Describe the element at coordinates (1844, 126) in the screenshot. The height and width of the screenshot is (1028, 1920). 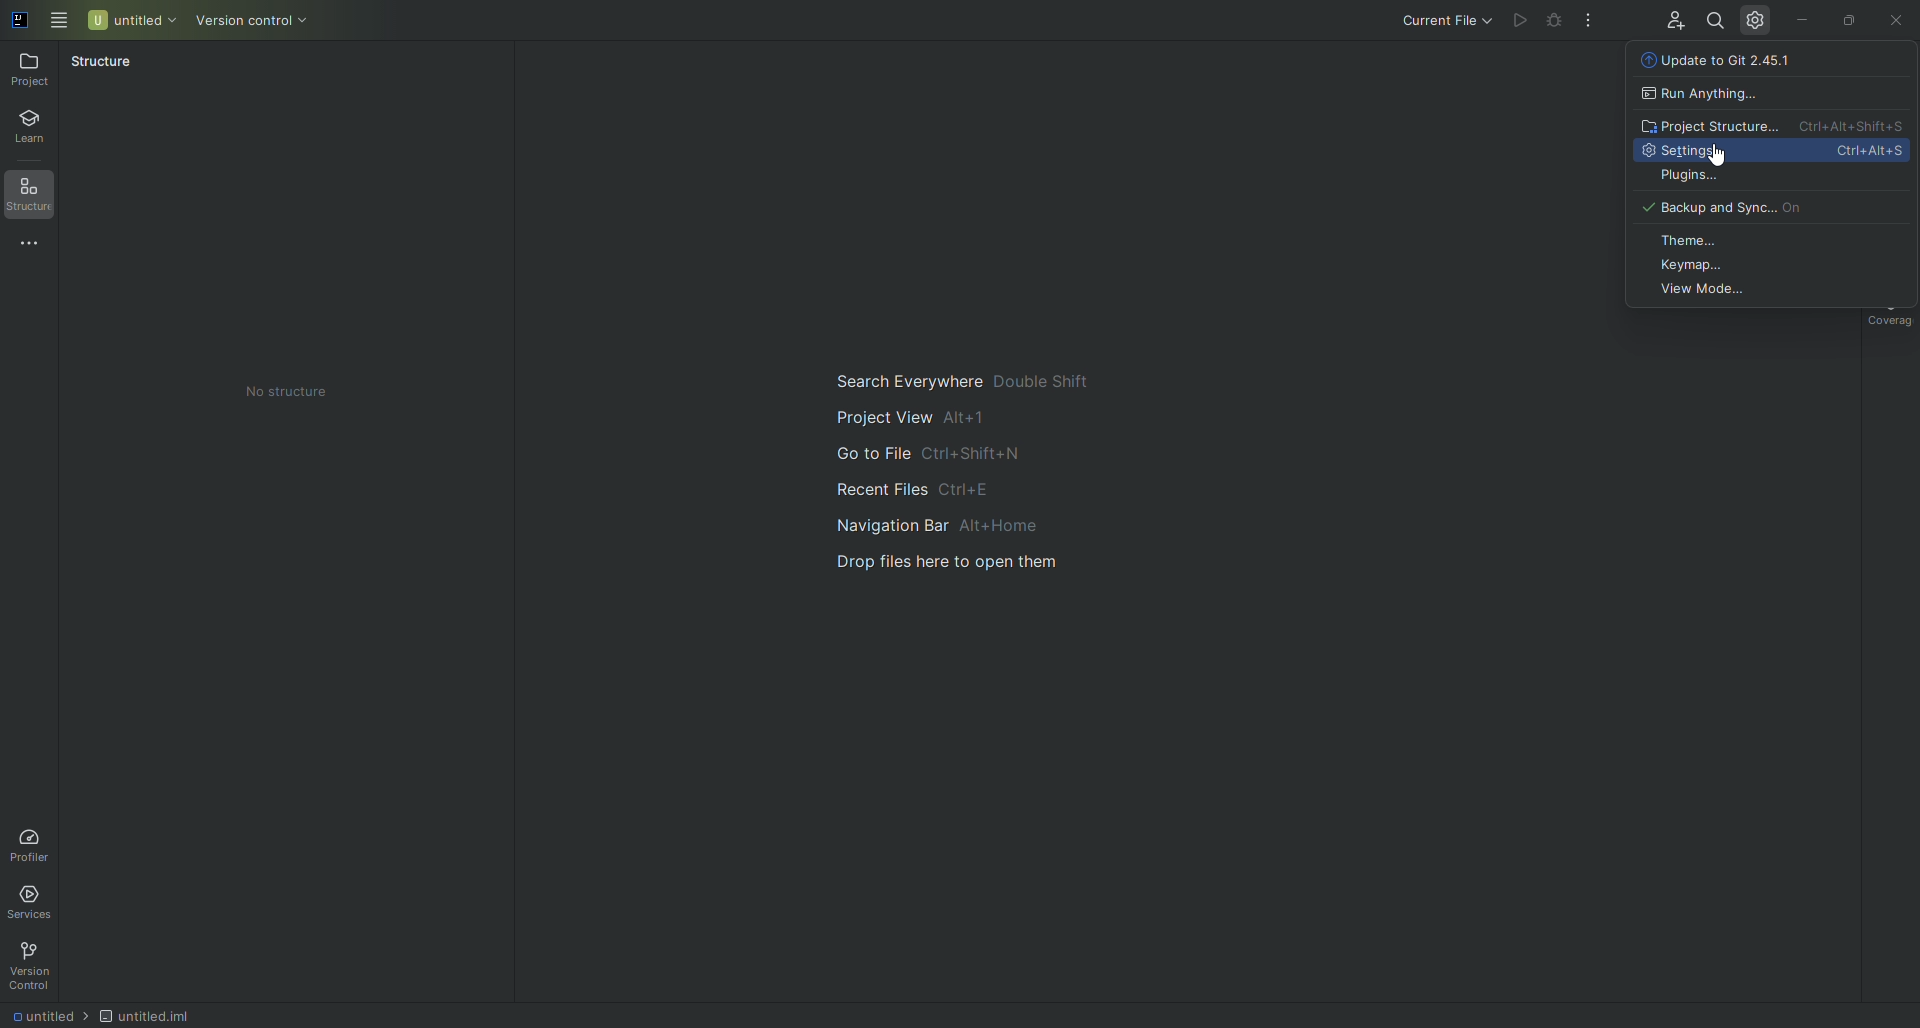
I see `Ctri+Alt+Shift+s` at that location.